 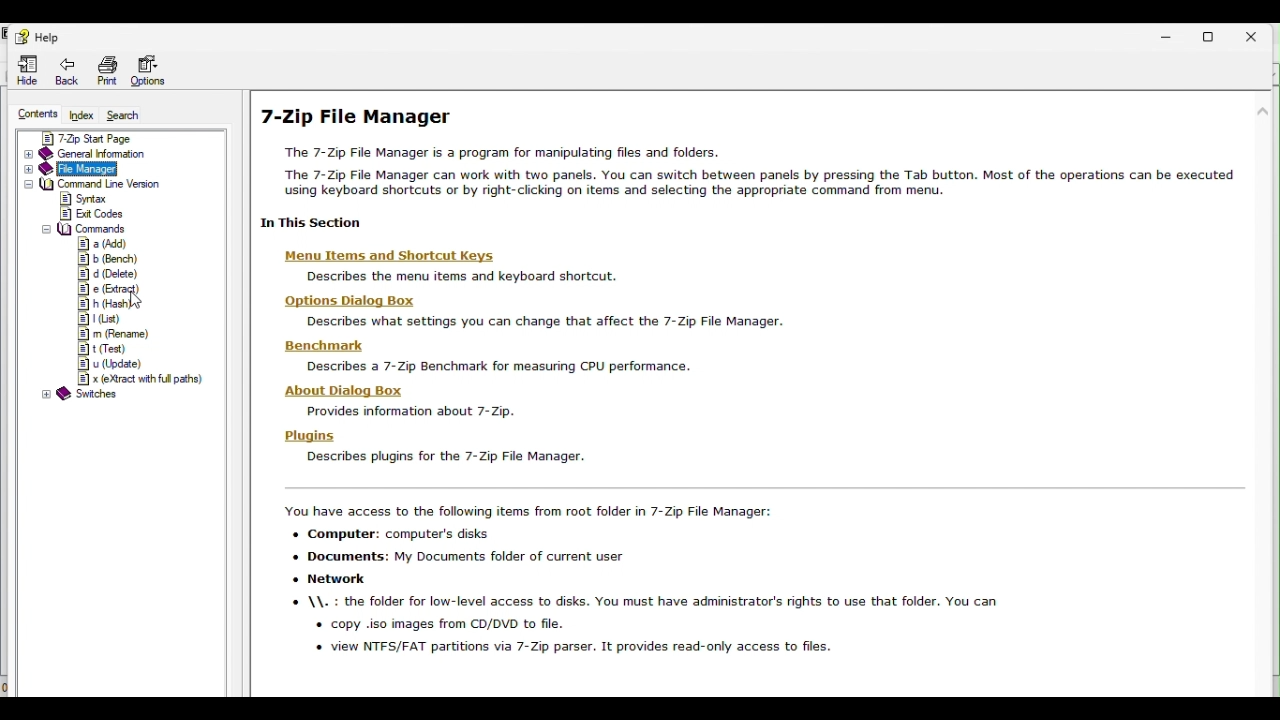 What do you see at coordinates (27, 67) in the screenshot?
I see `Hide` at bounding box center [27, 67].